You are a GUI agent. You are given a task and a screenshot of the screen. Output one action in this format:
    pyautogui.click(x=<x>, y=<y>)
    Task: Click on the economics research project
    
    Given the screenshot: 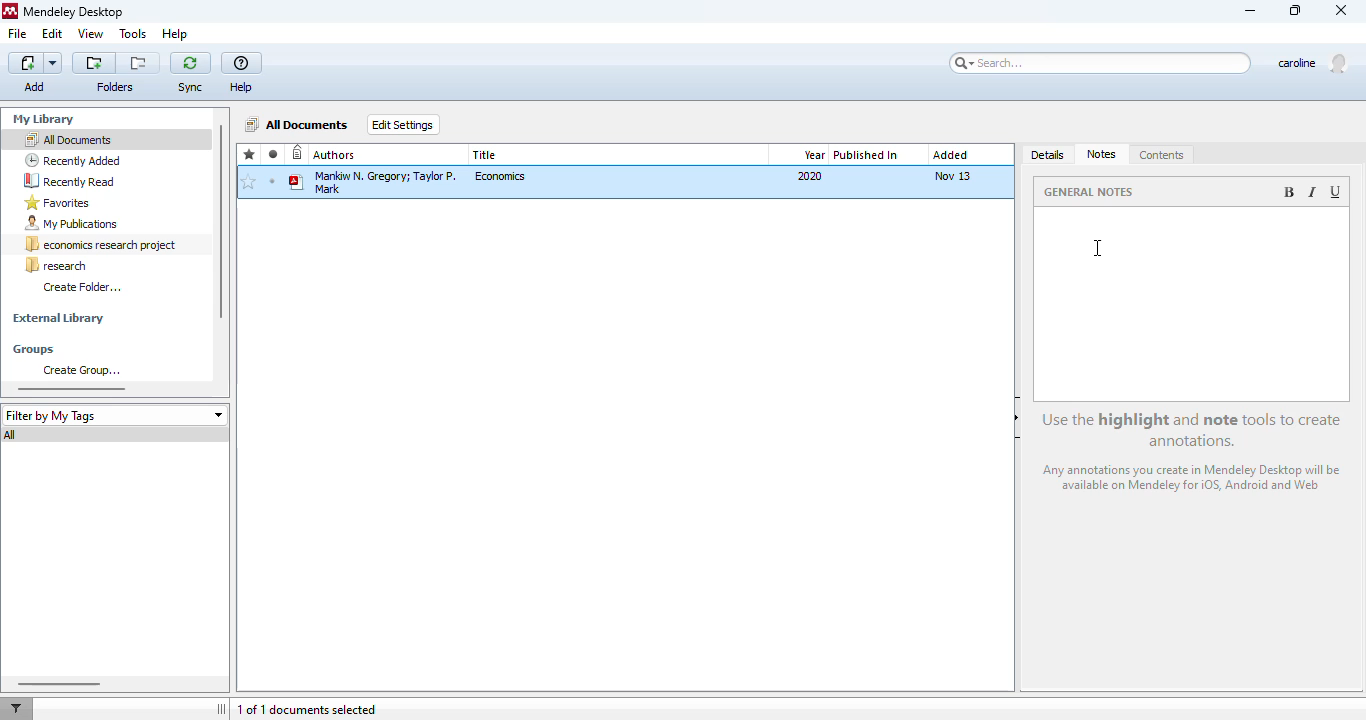 What is the action you would take?
    pyautogui.click(x=102, y=245)
    